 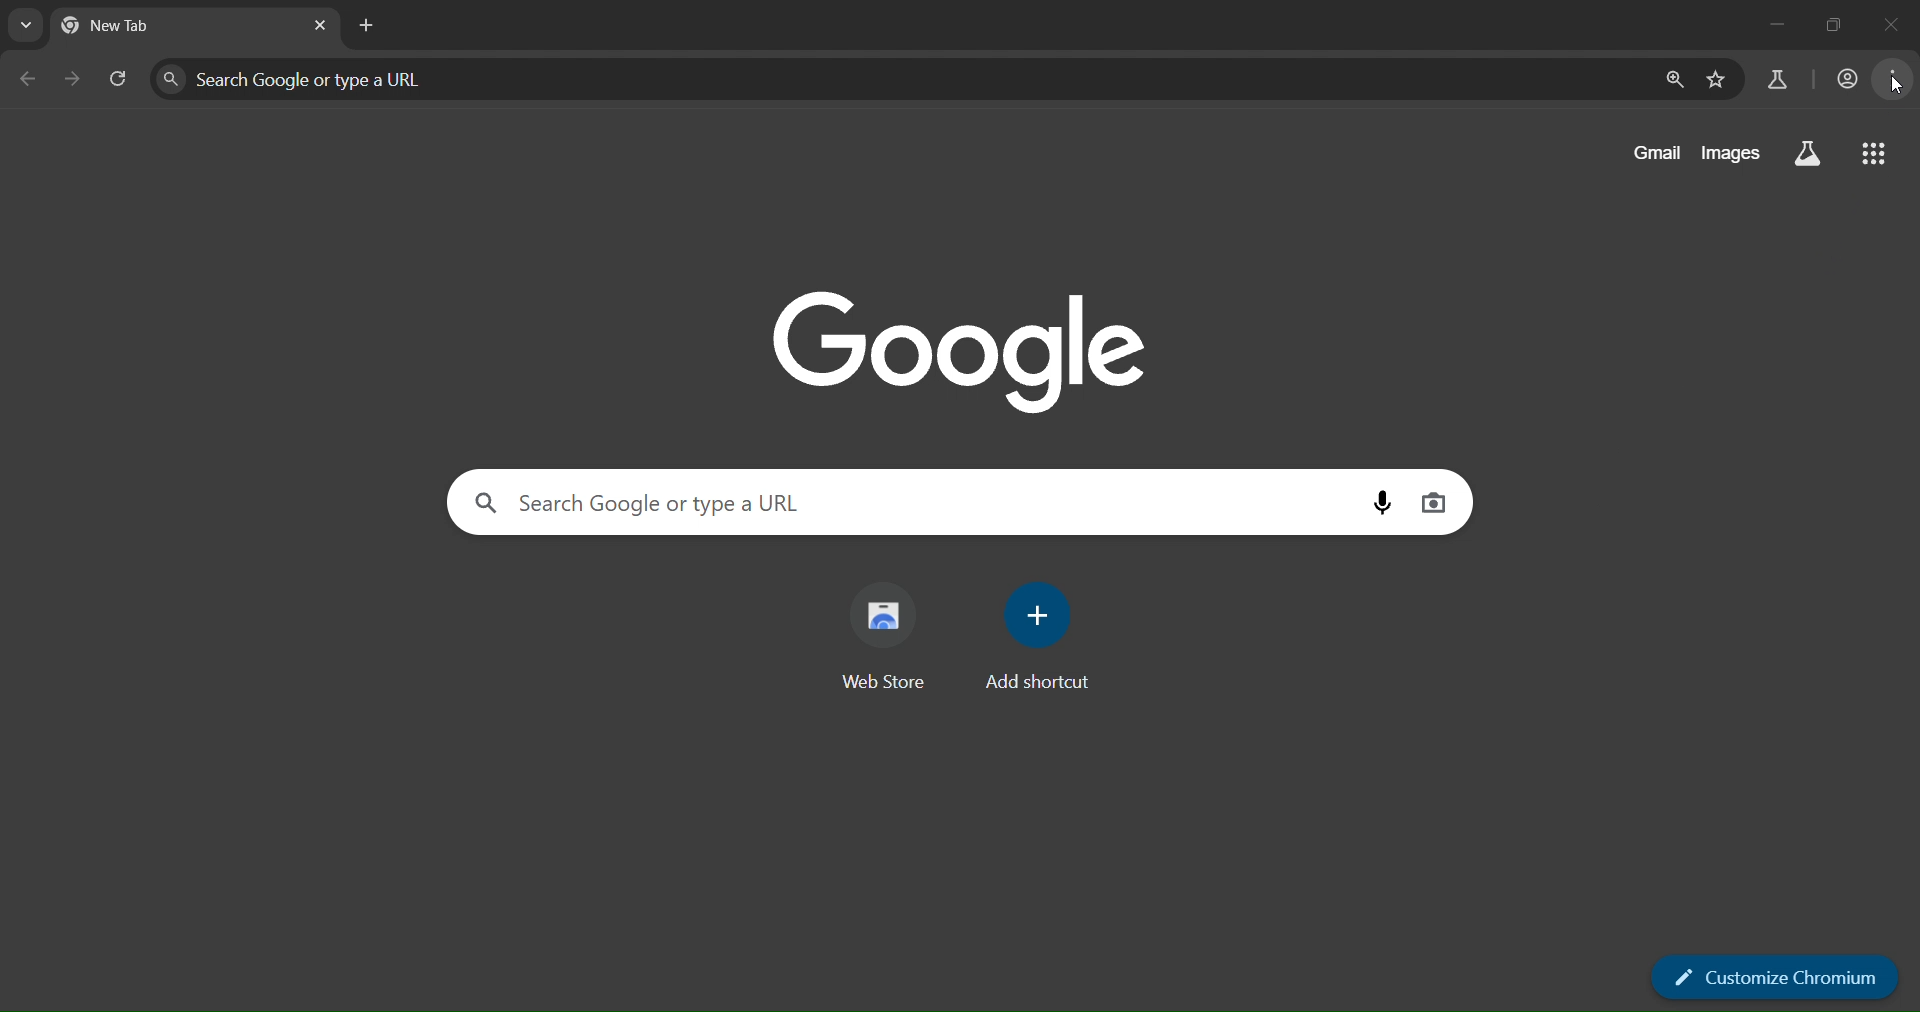 What do you see at coordinates (964, 348) in the screenshot?
I see `image` at bounding box center [964, 348].